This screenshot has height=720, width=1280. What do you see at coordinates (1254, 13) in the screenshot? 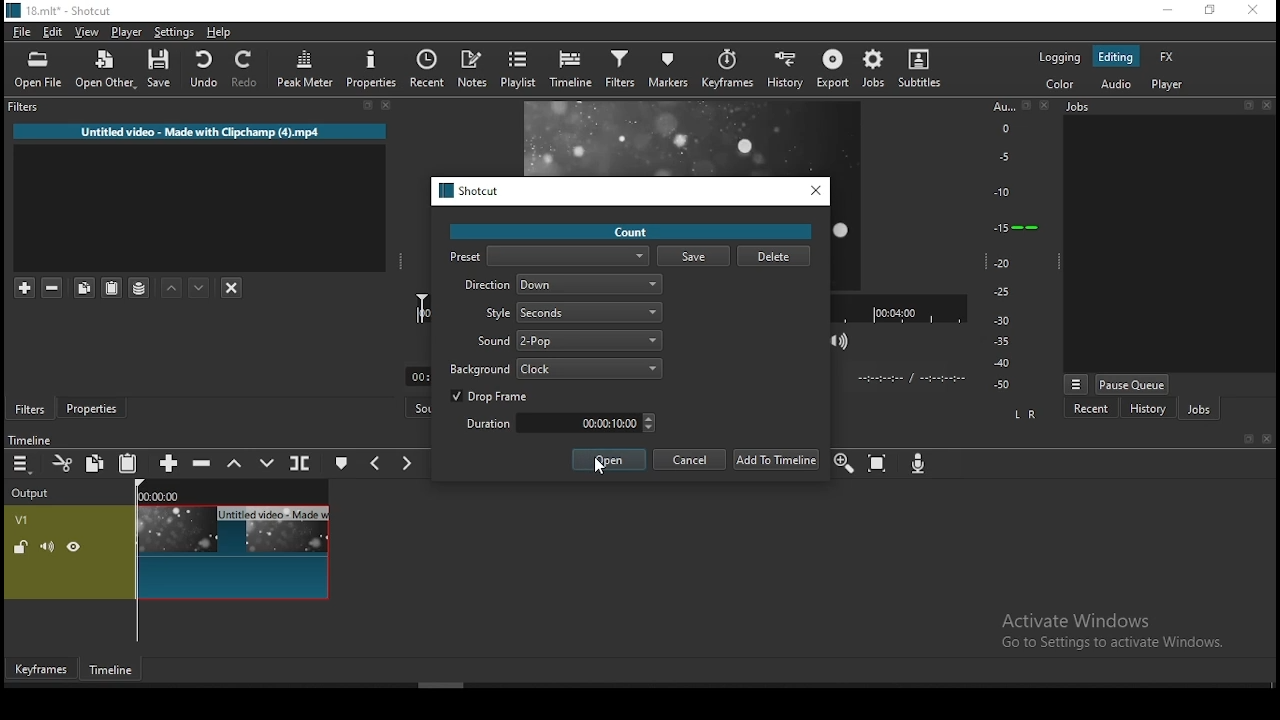
I see `close window` at bounding box center [1254, 13].